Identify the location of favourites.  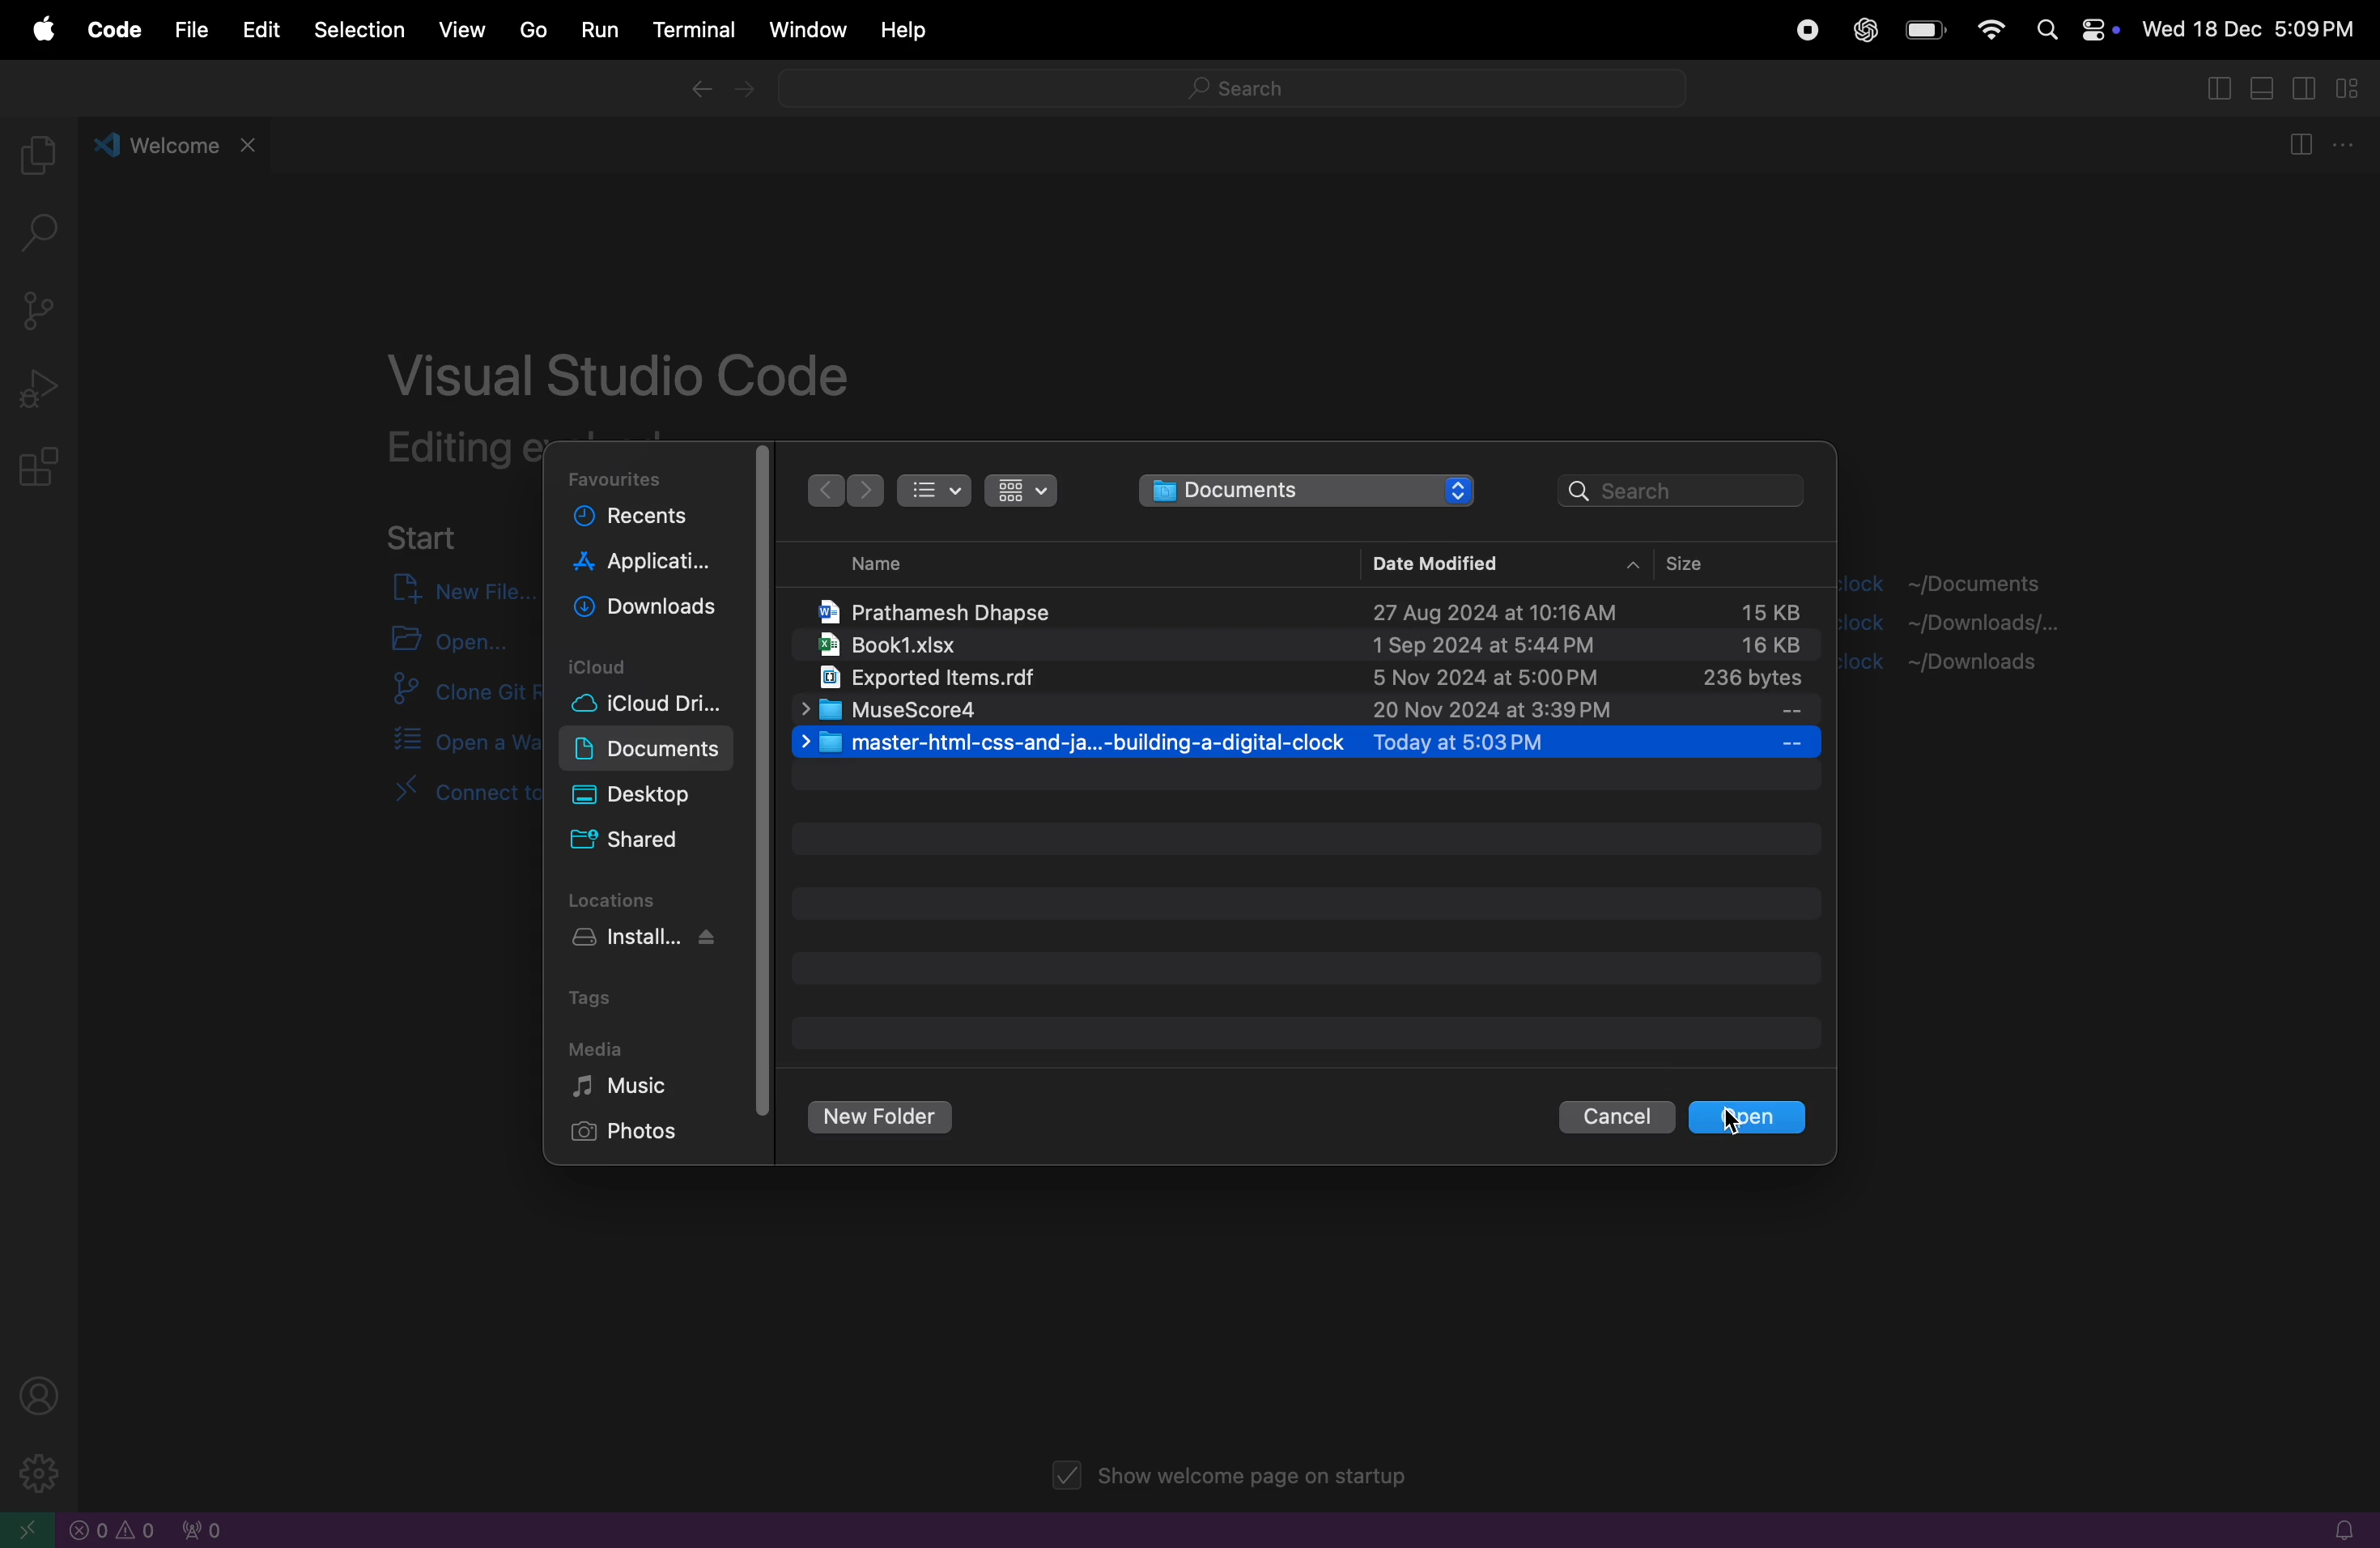
(621, 478).